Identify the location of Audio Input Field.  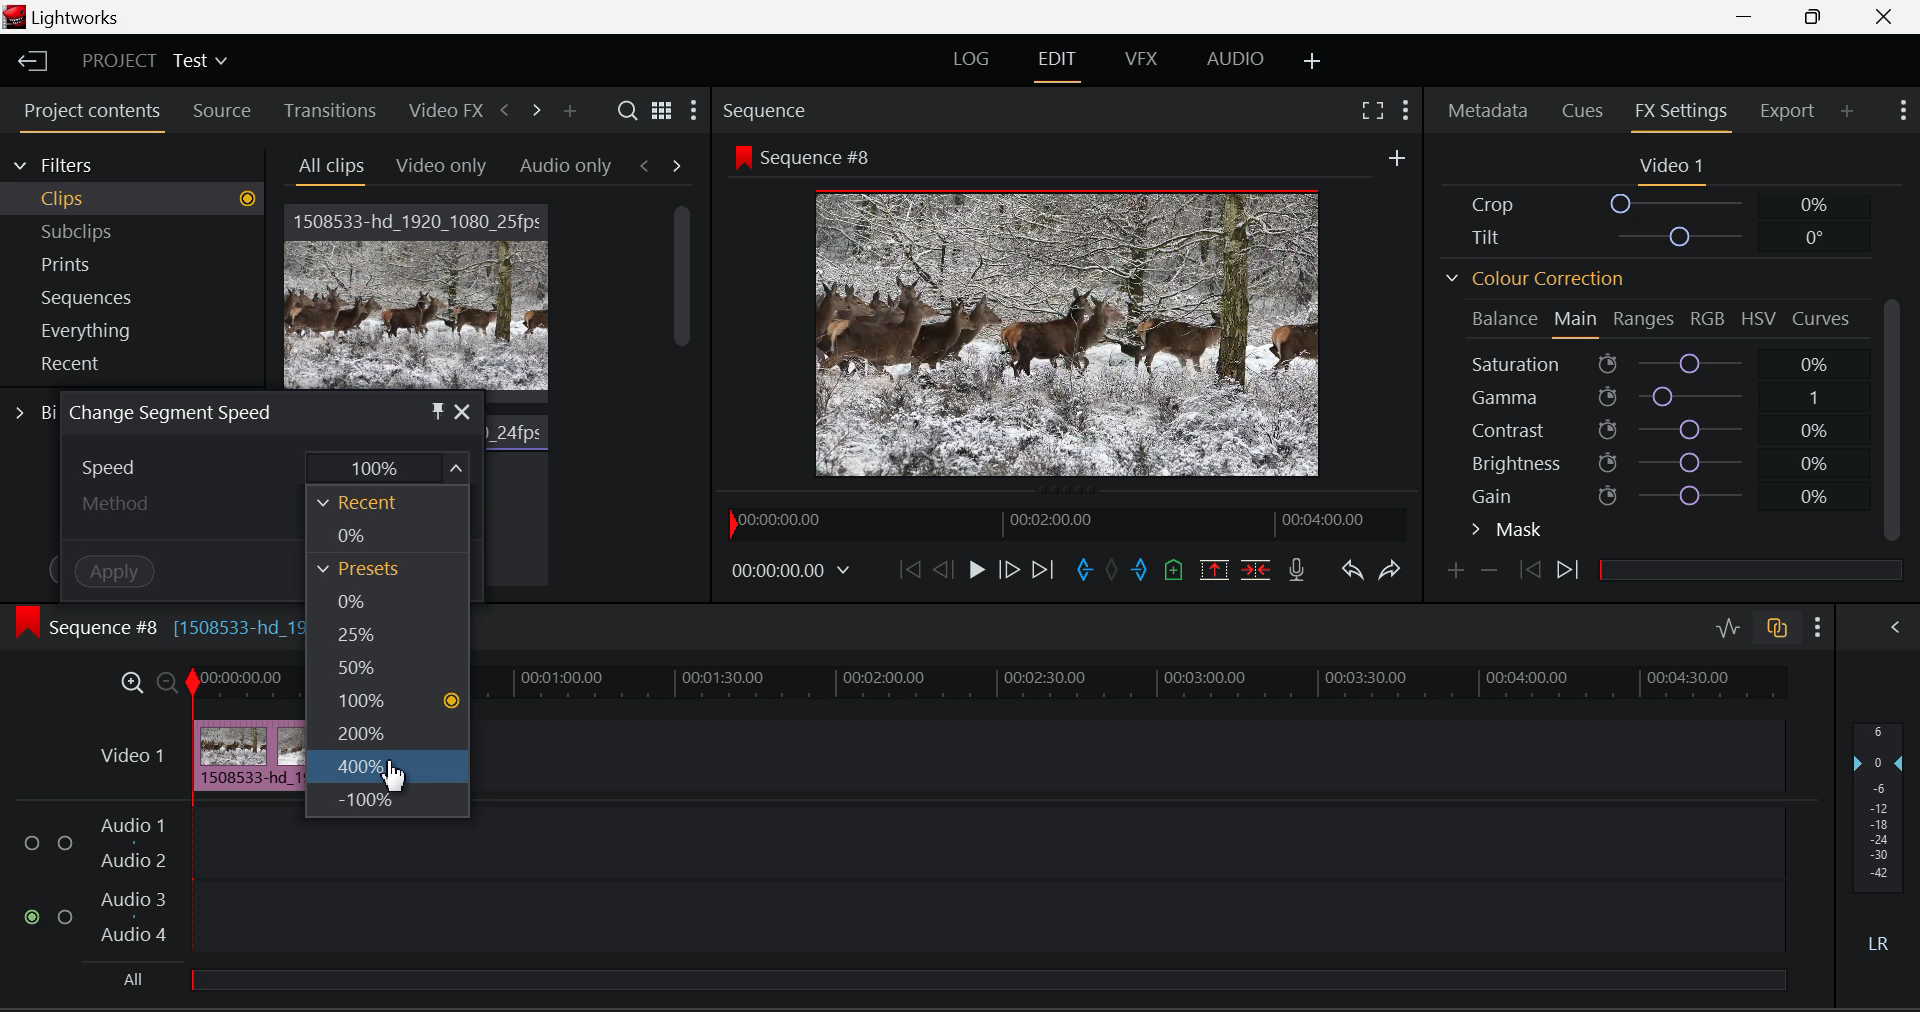
(985, 917).